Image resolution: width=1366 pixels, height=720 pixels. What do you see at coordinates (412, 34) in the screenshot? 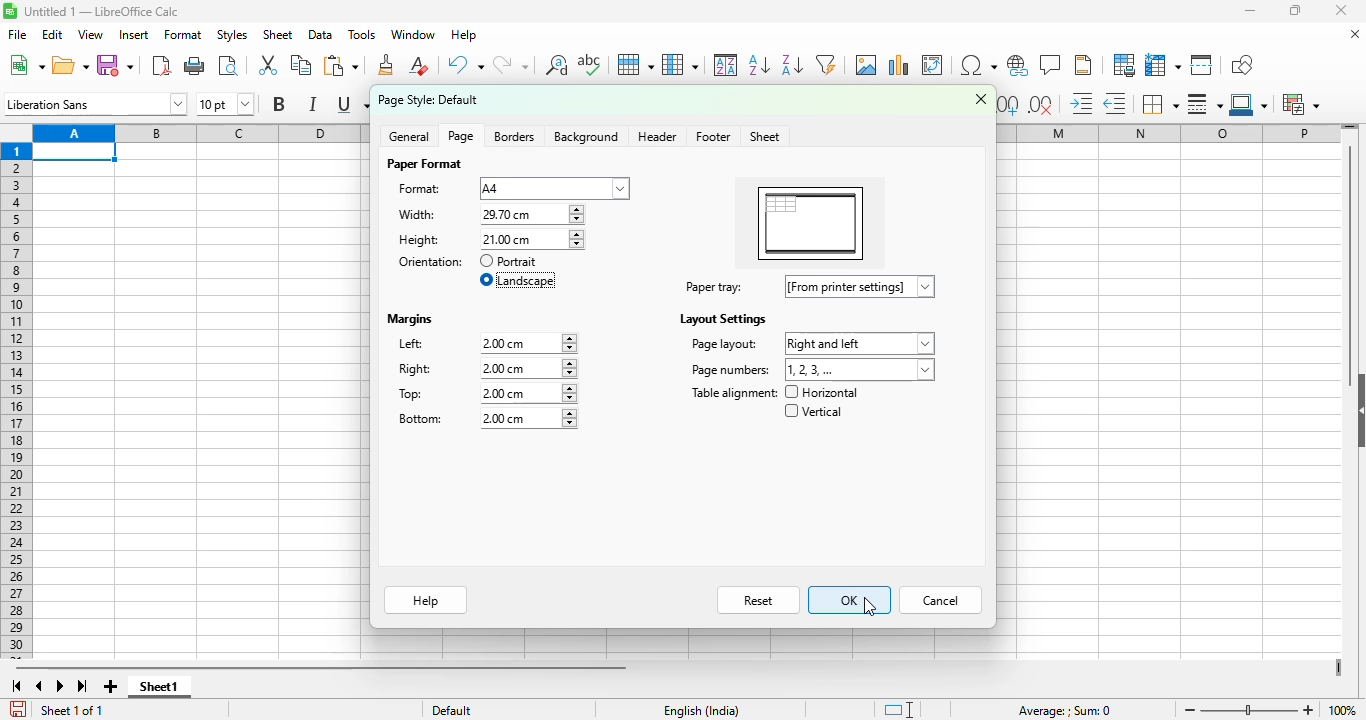
I see `window` at bounding box center [412, 34].